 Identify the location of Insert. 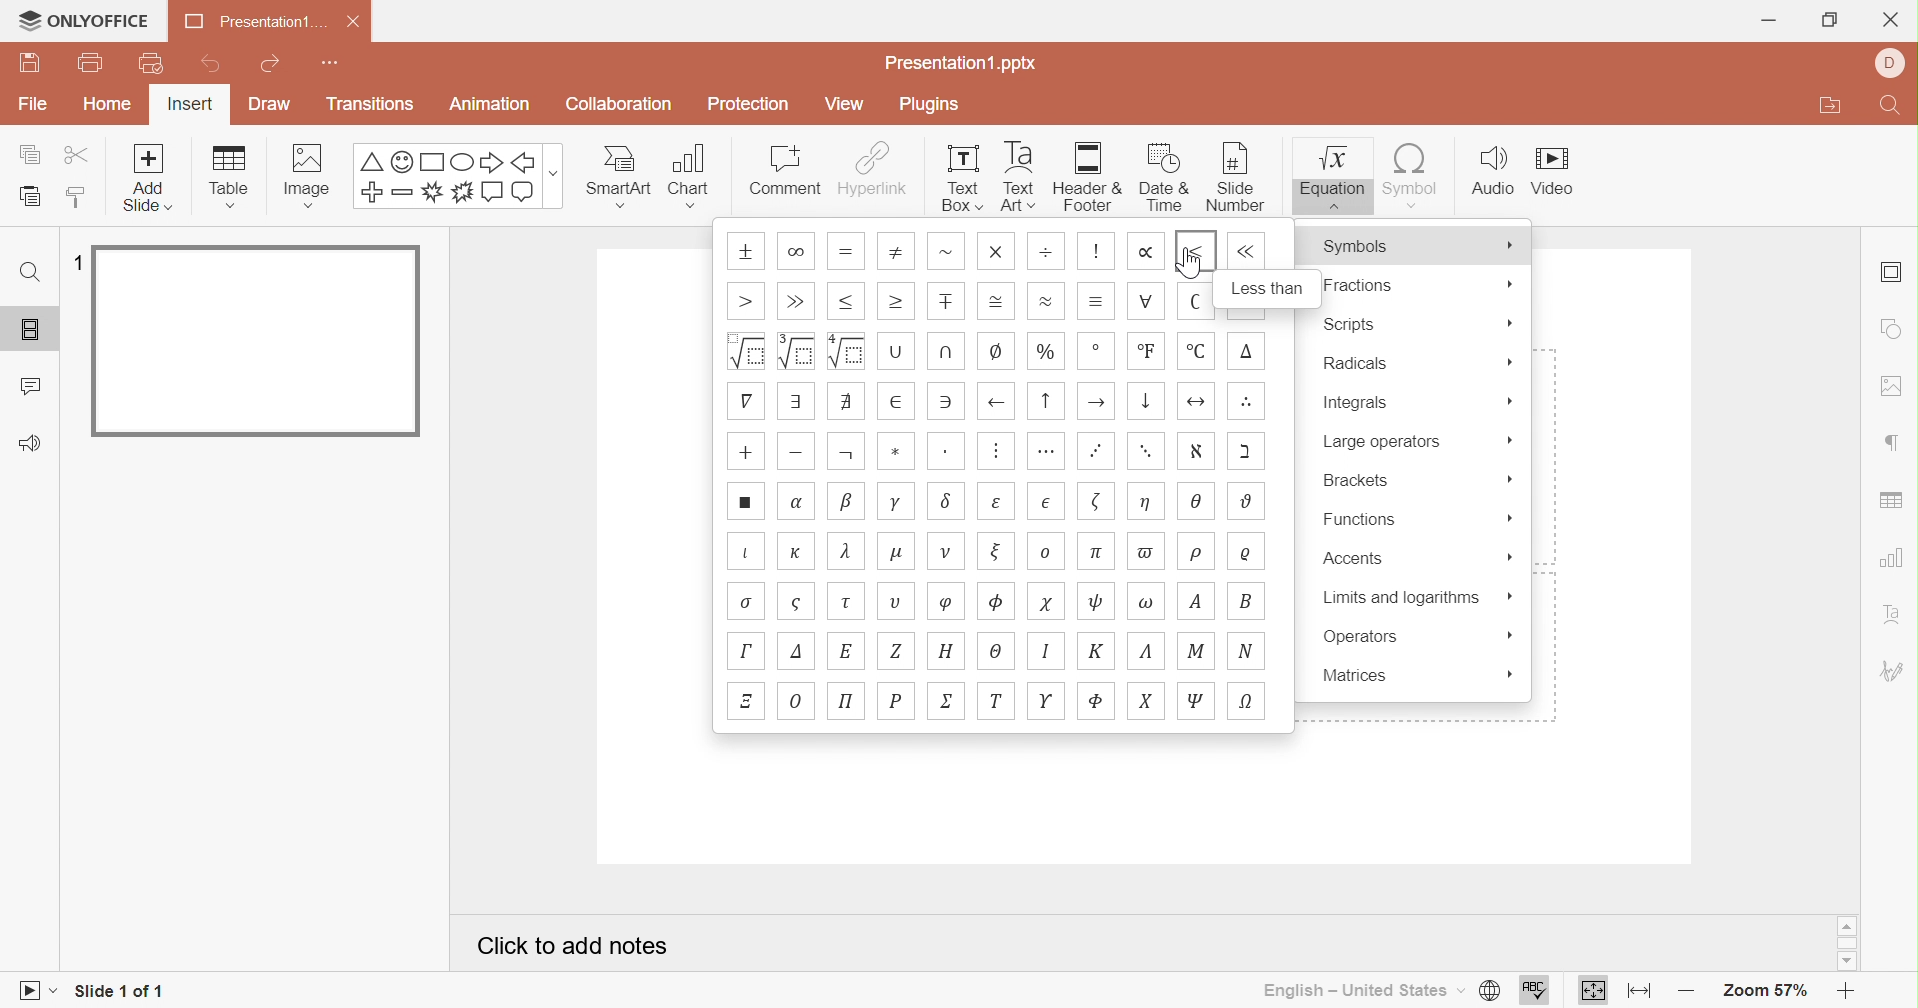
(191, 104).